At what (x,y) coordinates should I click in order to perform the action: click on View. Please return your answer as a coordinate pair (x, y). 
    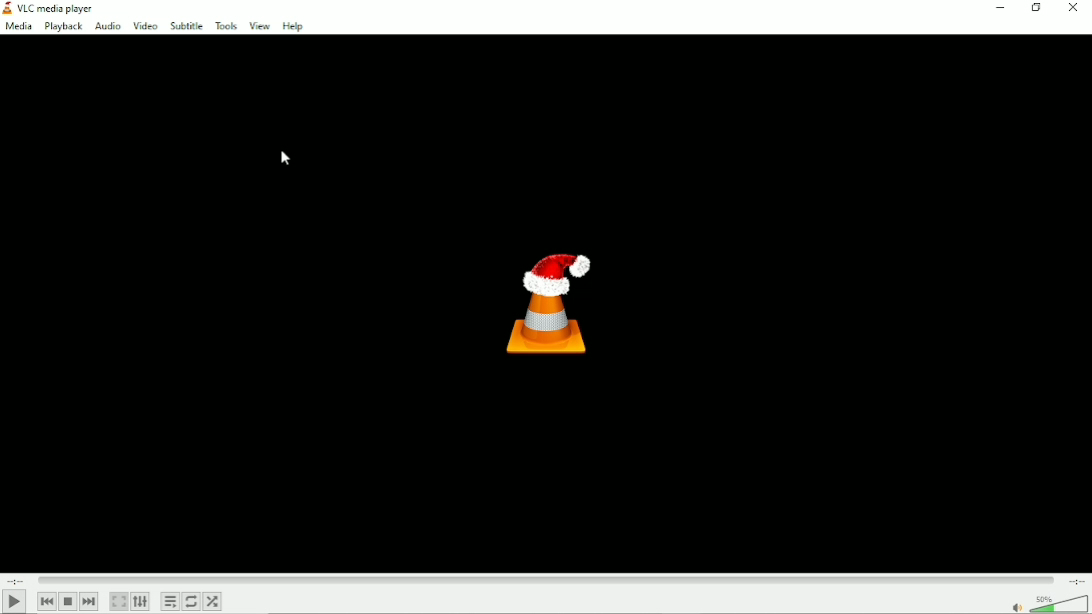
    Looking at the image, I should click on (259, 25).